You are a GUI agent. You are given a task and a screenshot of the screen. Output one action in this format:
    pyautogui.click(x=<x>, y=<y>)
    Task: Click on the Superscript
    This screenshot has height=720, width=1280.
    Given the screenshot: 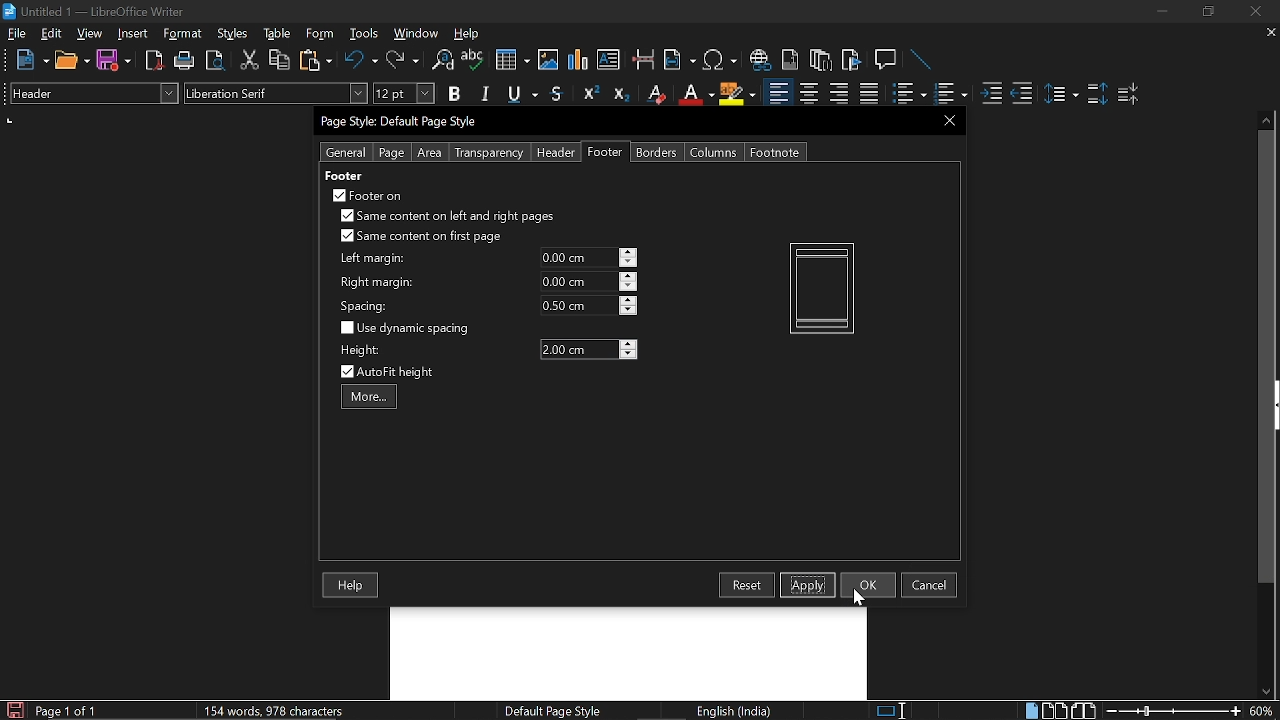 What is the action you would take?
    pyautogui.click(x=588, y=94)
    